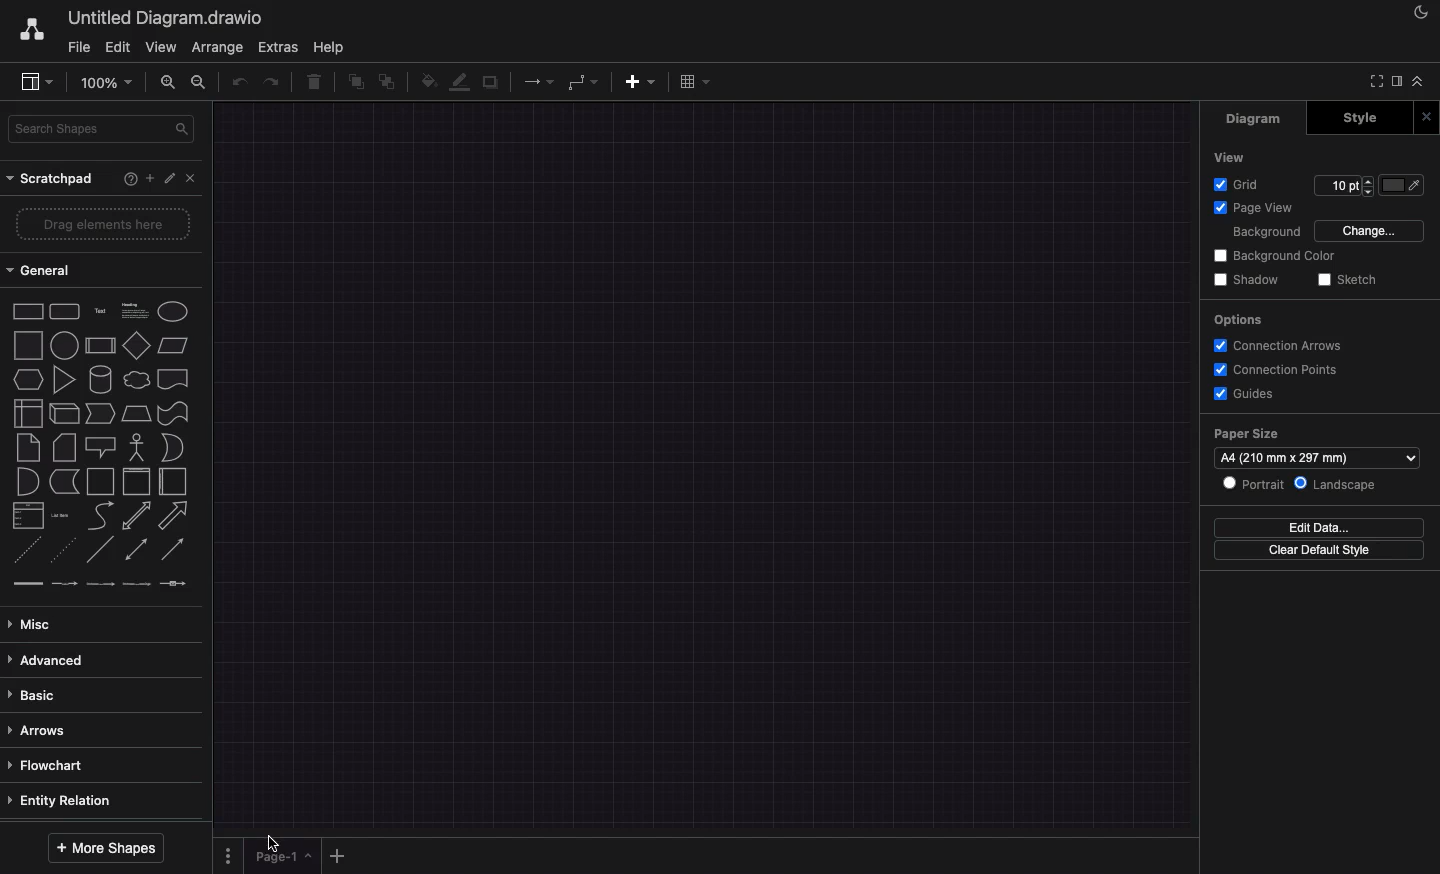 Image resolution: width=1440 pixels, height=874 pixels. Describe the element at coordinates (1251, 485) in the screenshot. I see `portrait` at that location.